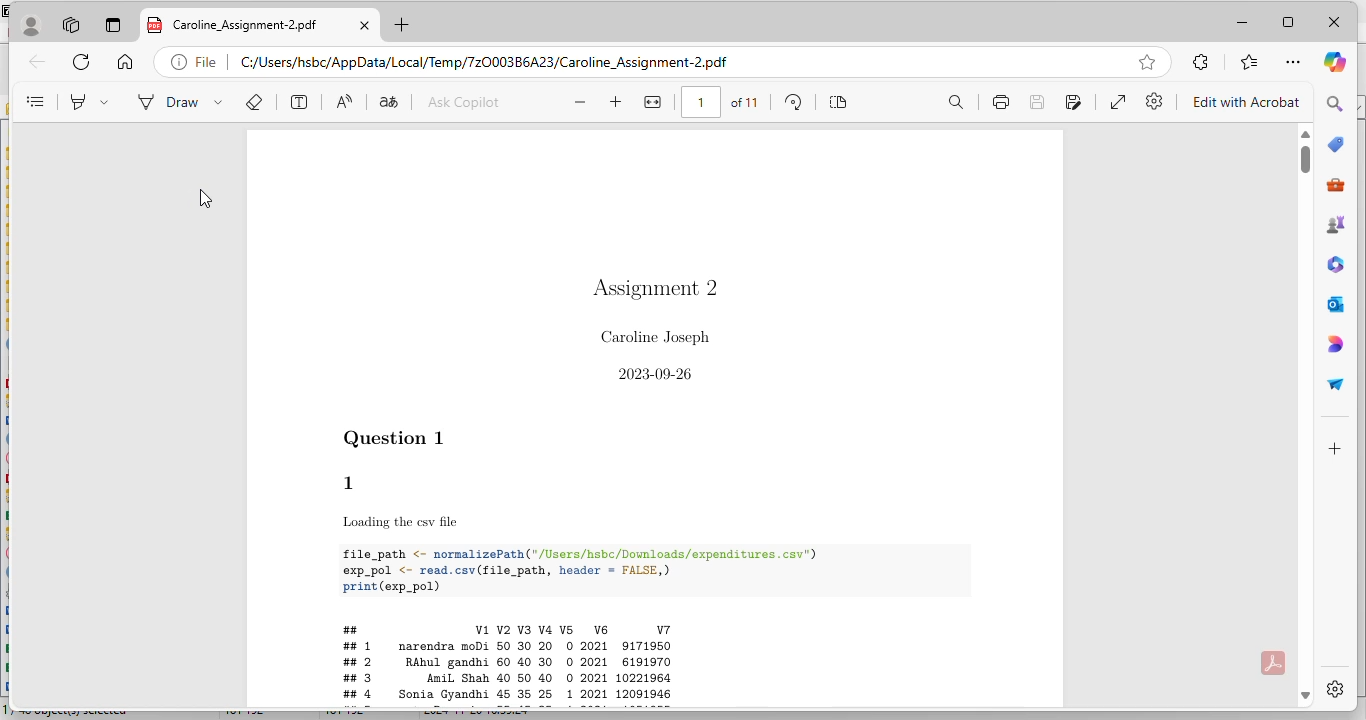 This screenshot has width=1366, height=720. I want to click on ask copilot about this file, so click(462, 101).